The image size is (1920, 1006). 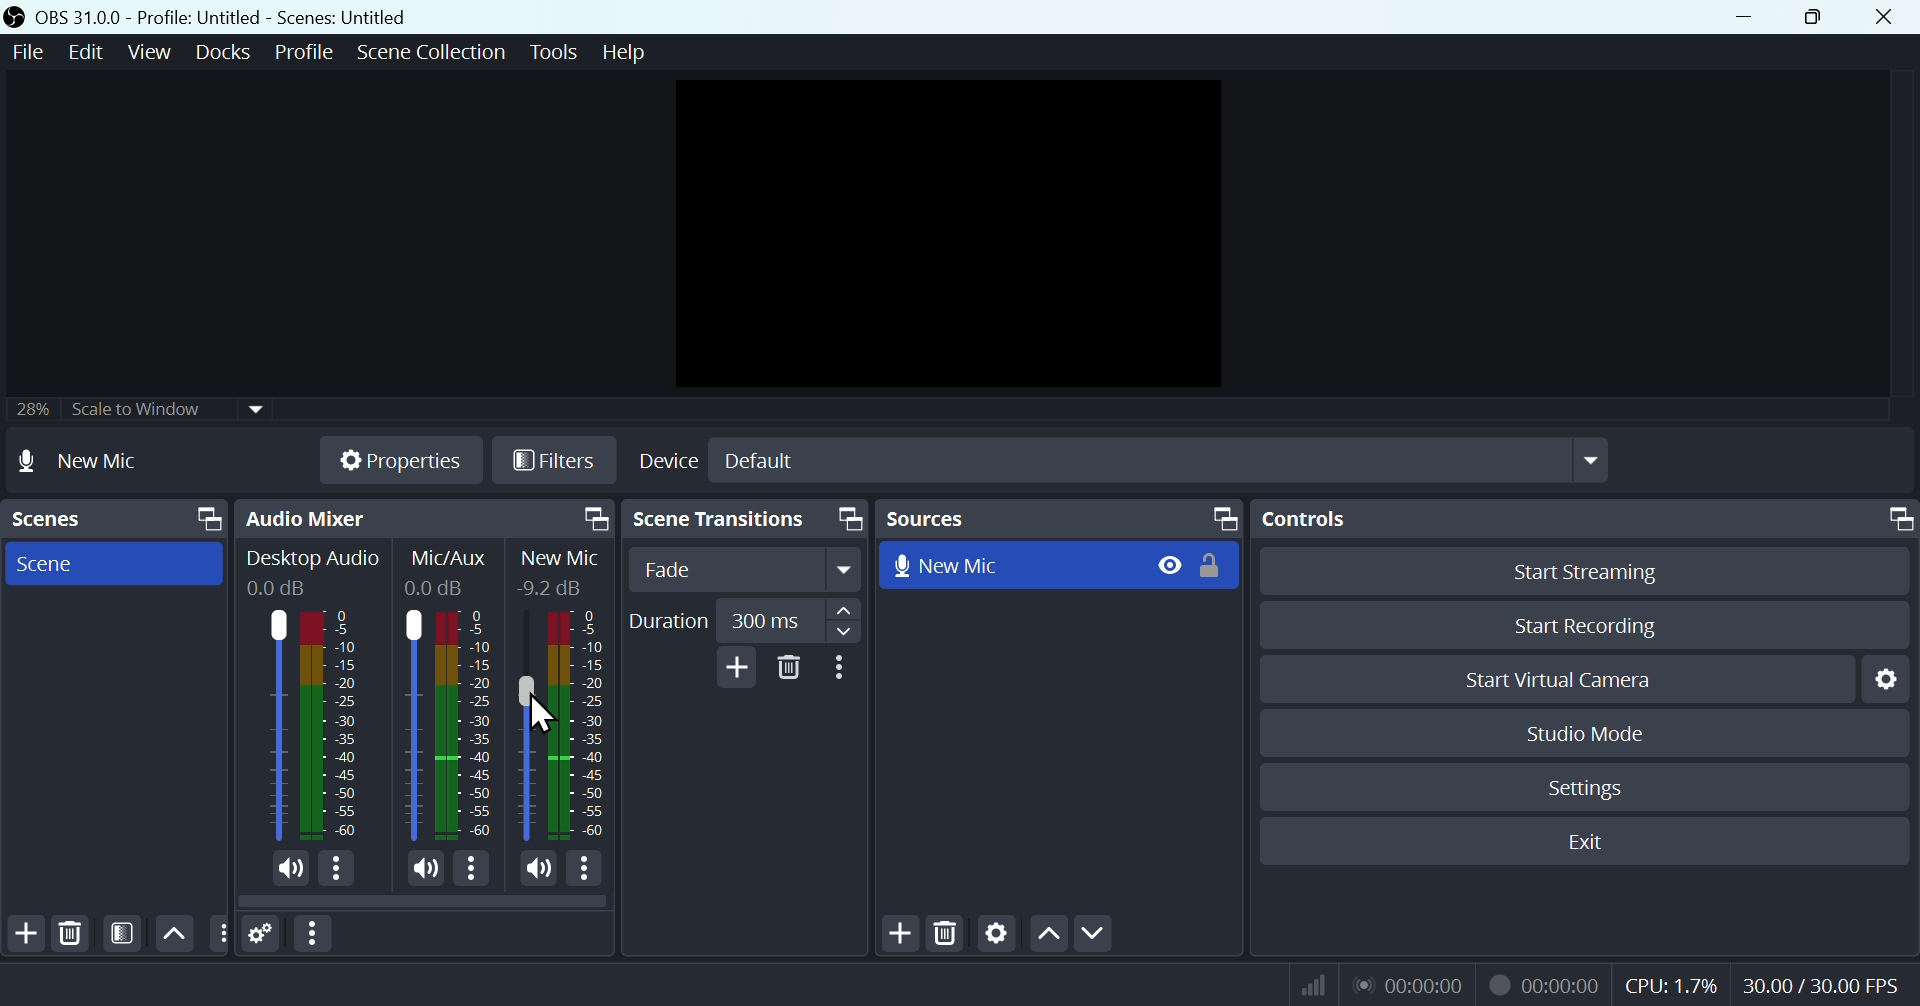 I want to click on Scenes, so click(x=113, y=519).